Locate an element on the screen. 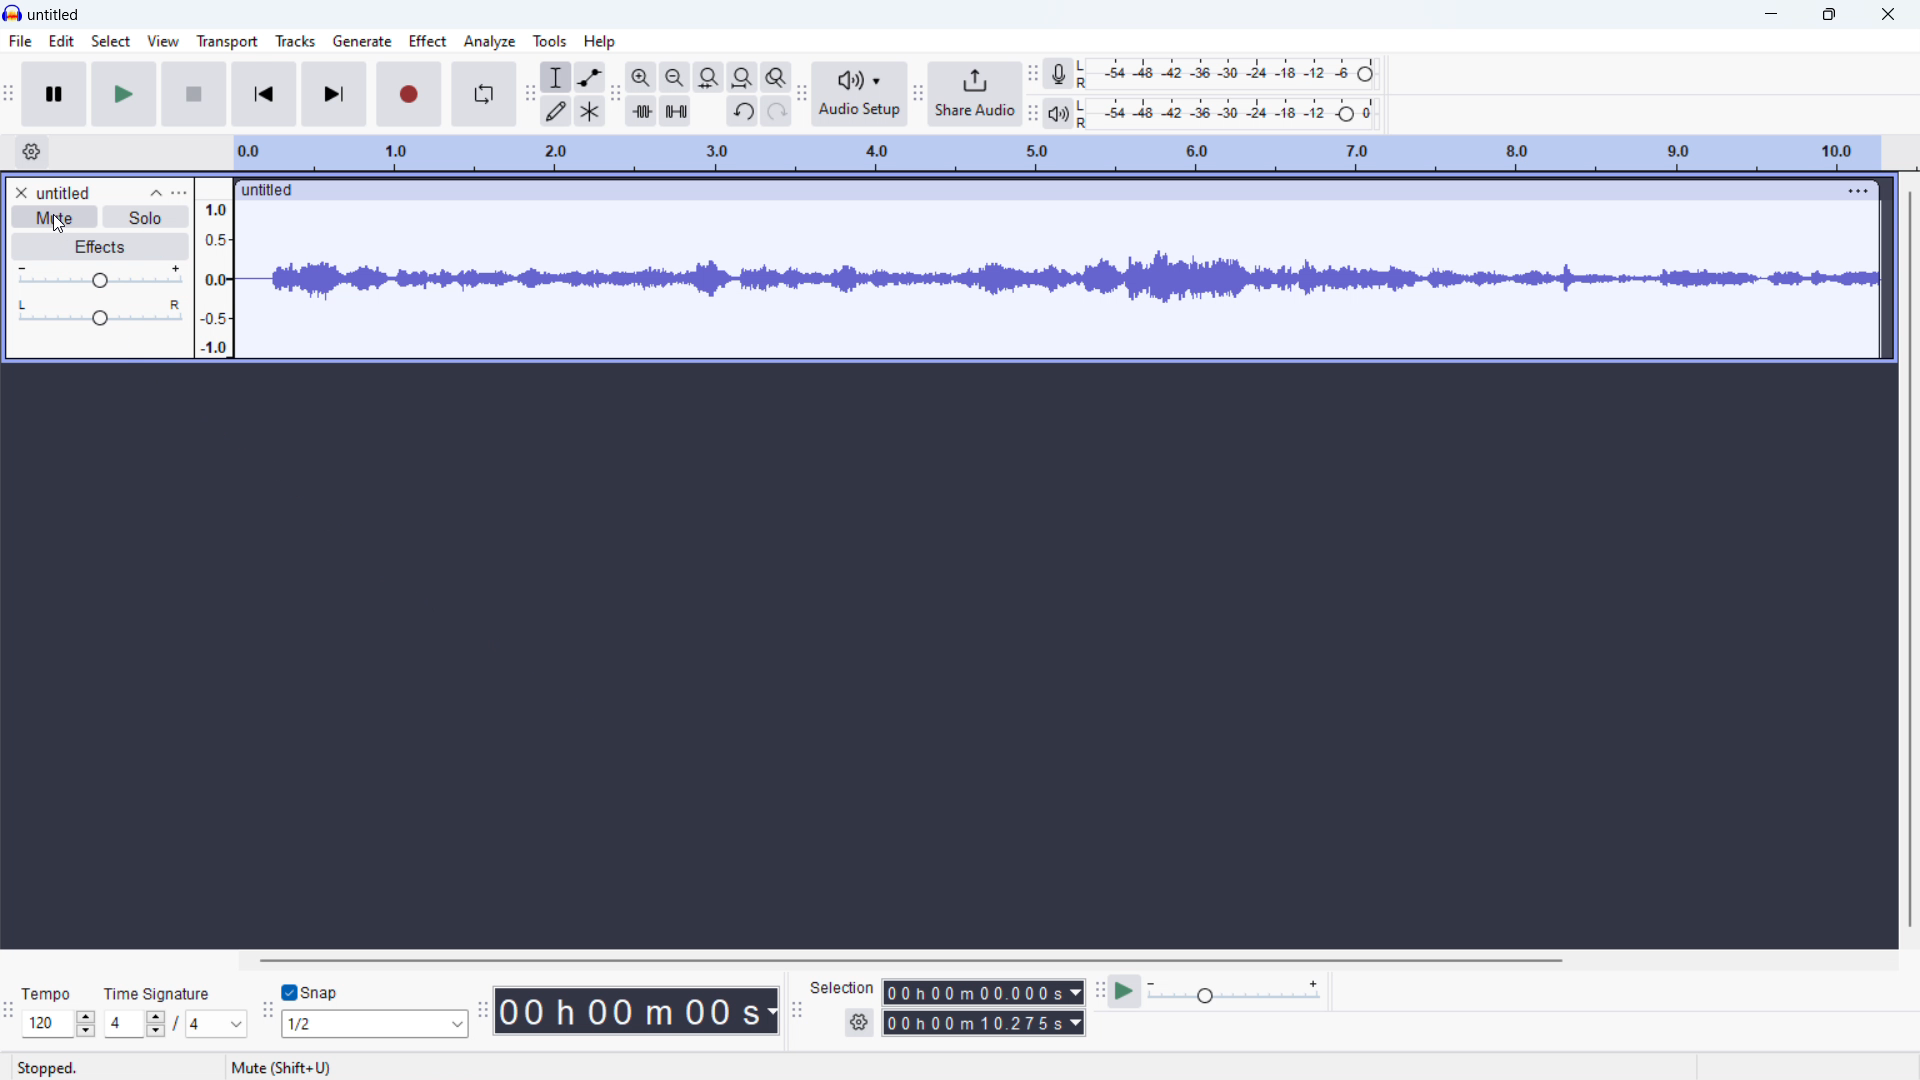 The height and width of the screenshot is (1080, 1920). cursor is located at coordinates (60, 224).